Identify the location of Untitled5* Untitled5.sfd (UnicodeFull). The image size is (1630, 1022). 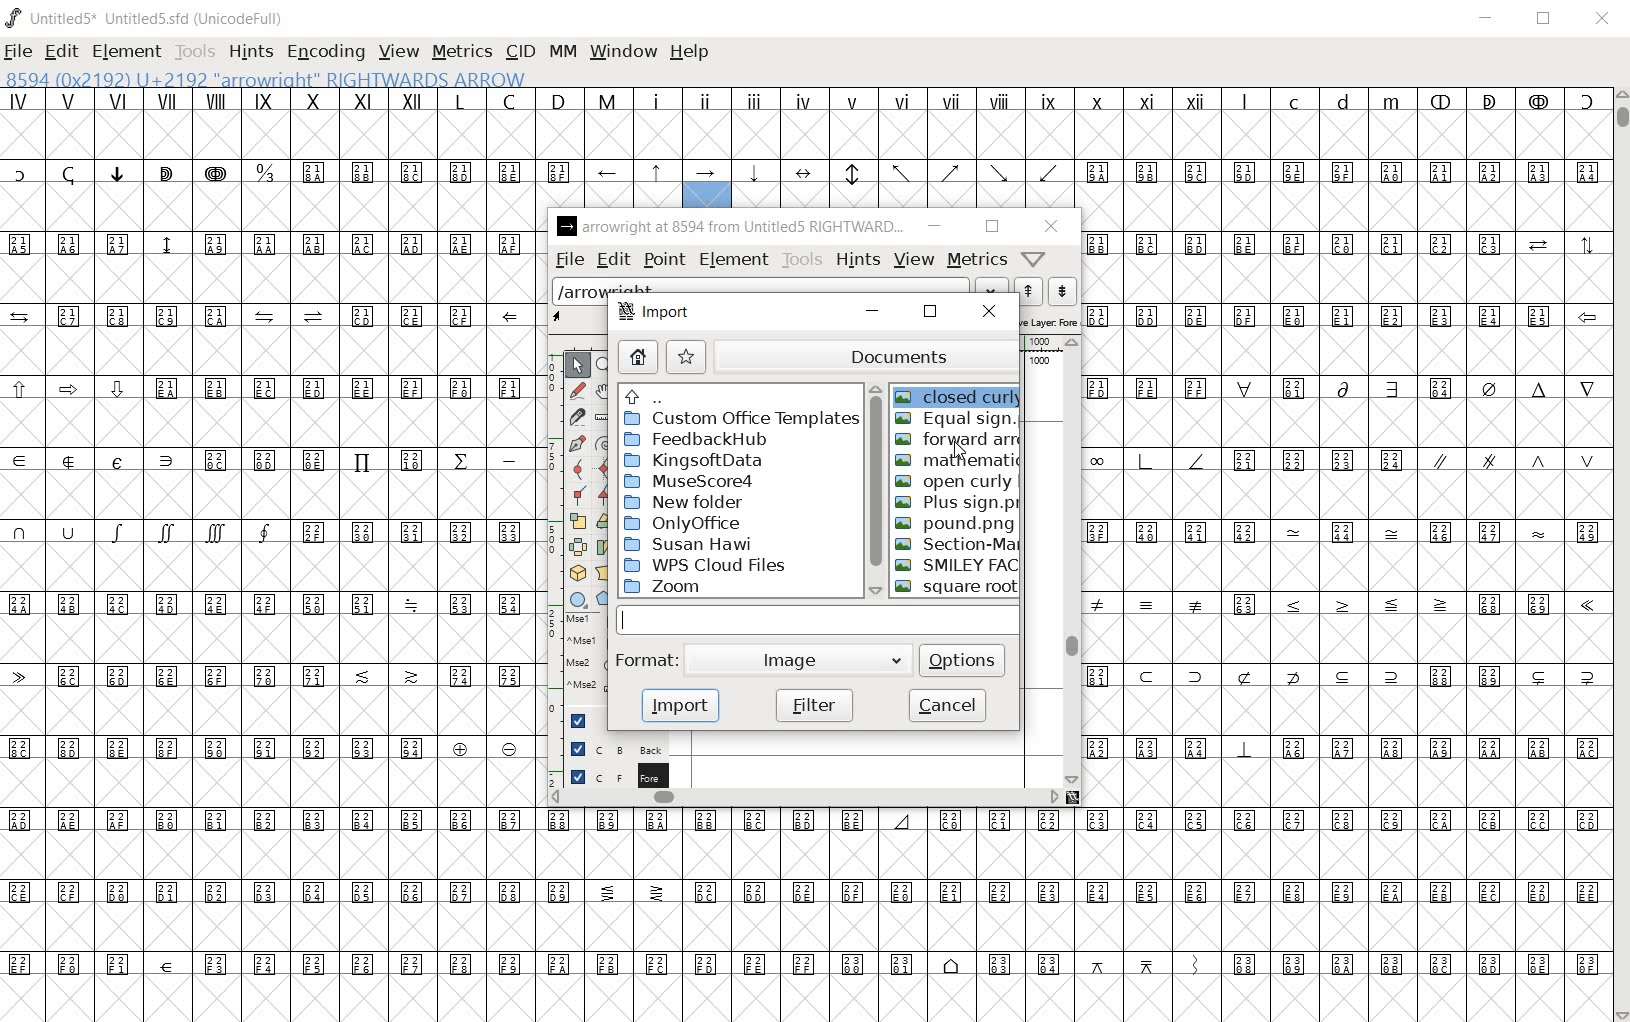
(148, 18).